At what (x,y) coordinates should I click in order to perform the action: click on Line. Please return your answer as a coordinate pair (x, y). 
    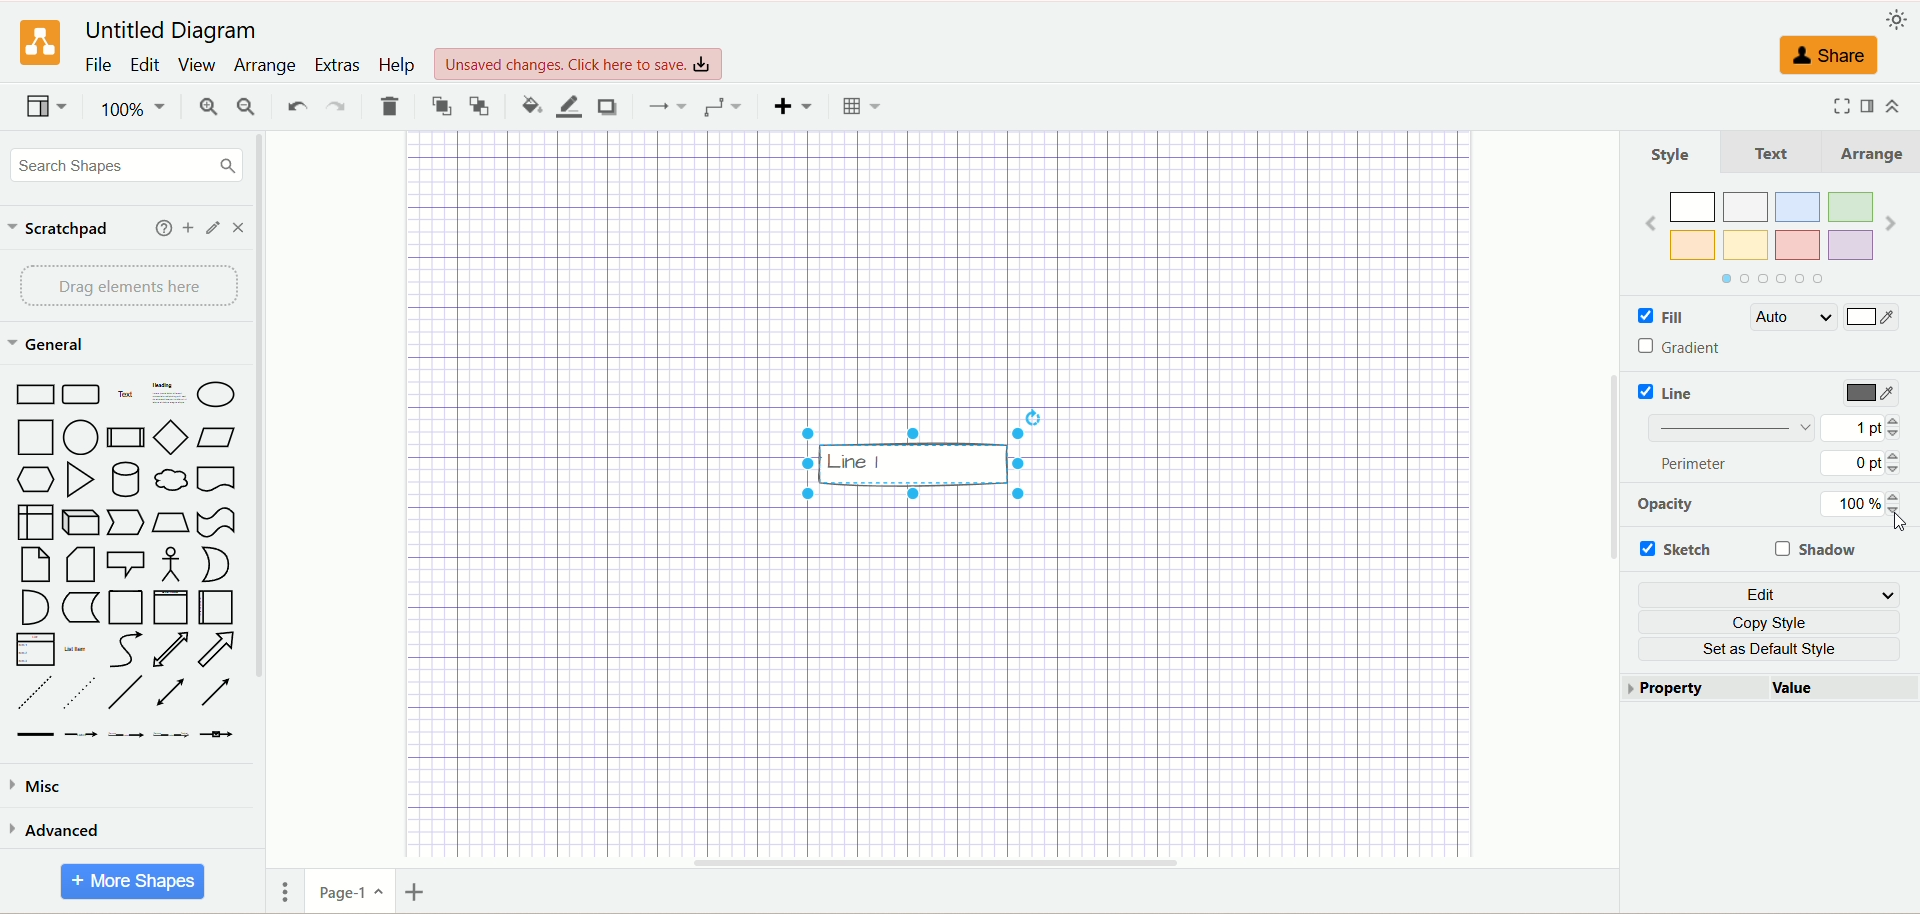
    Looking at the image, I should click on (1680, 394).